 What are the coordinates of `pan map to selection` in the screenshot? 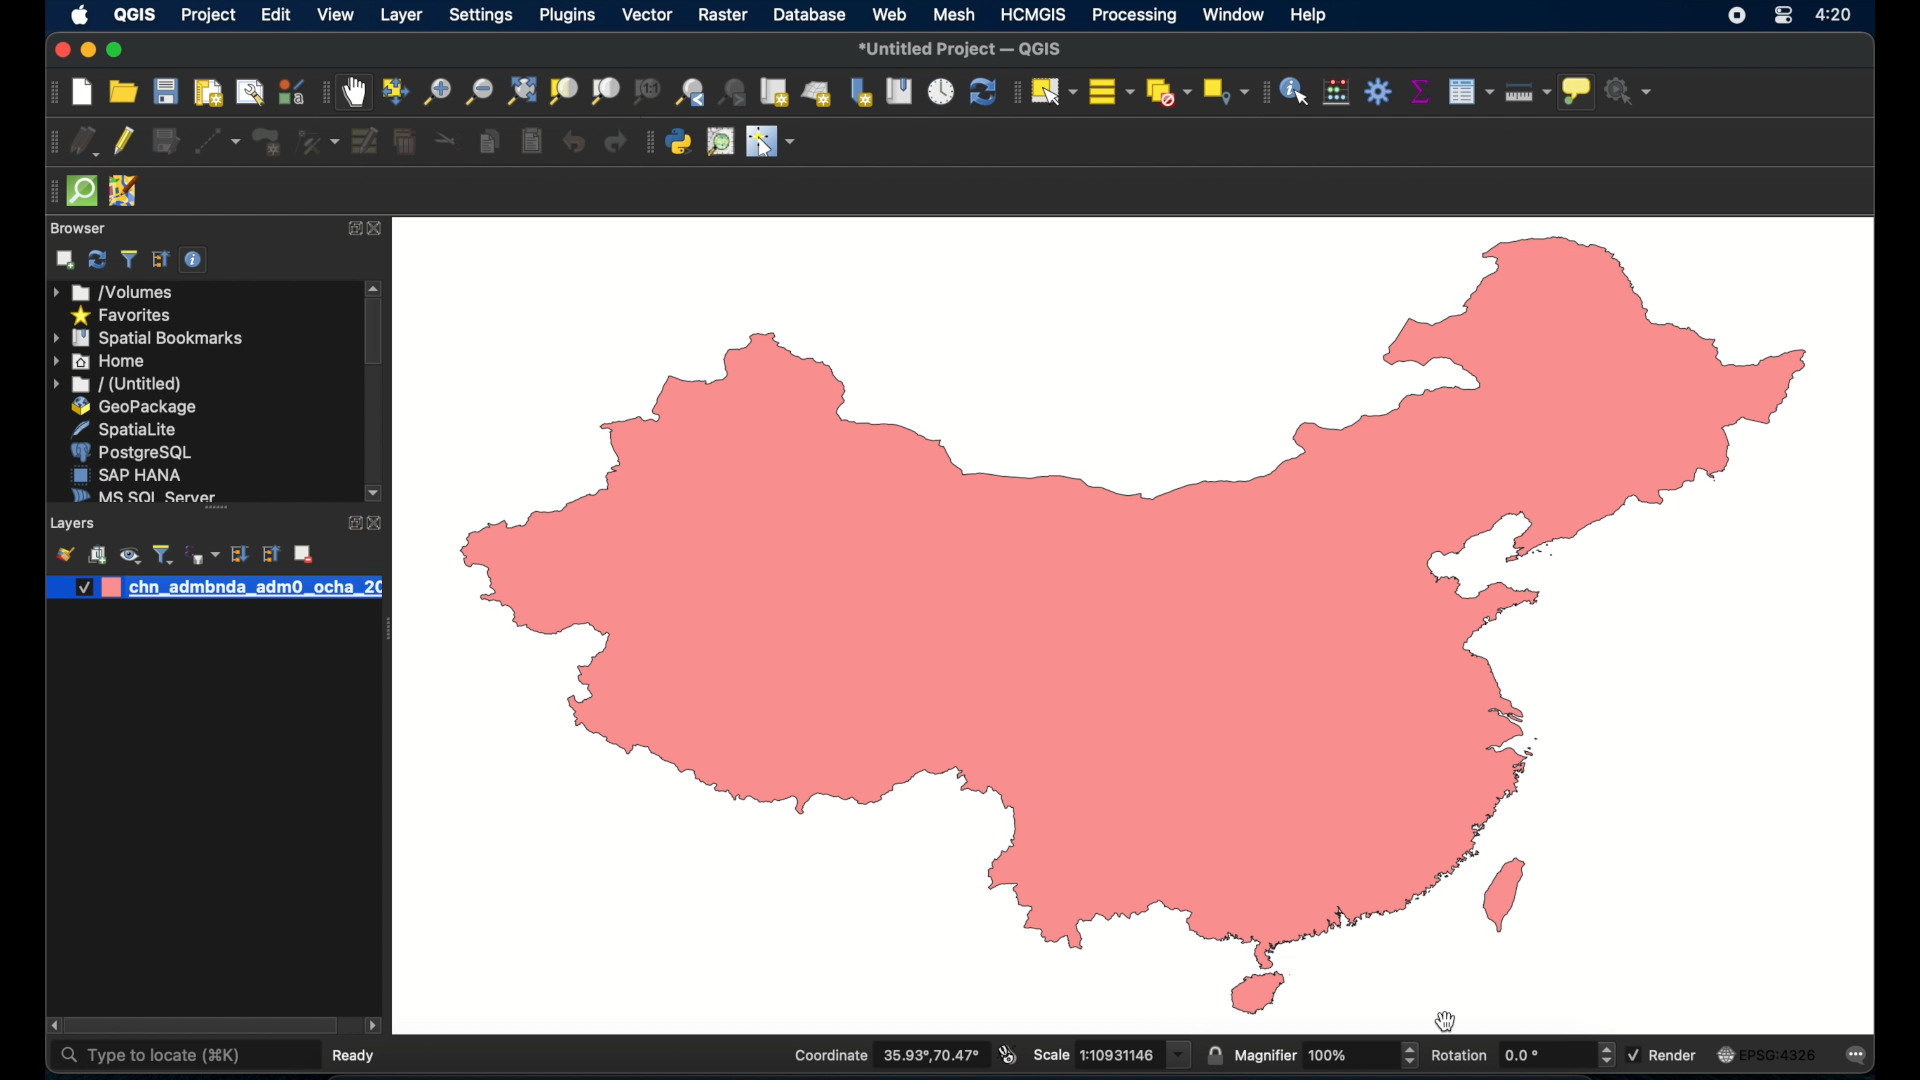 It's located at (392, 89).